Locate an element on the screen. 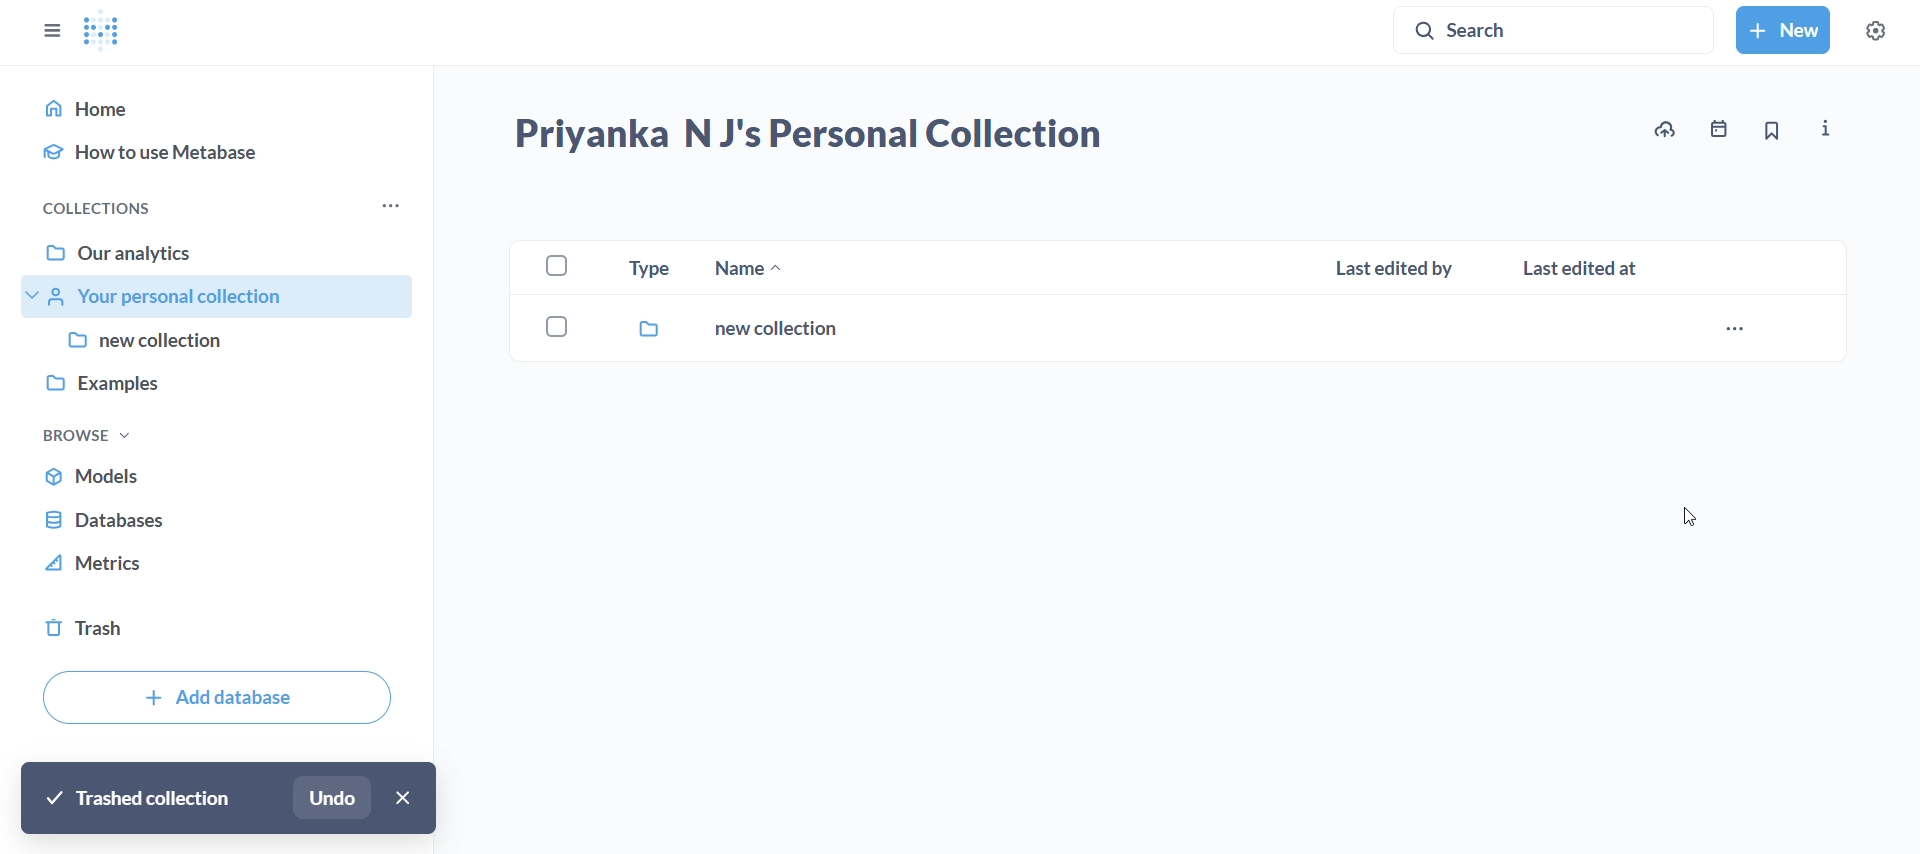 The width and height of the screenshot is (1920, 854). close is located at coordinates (400, 797).